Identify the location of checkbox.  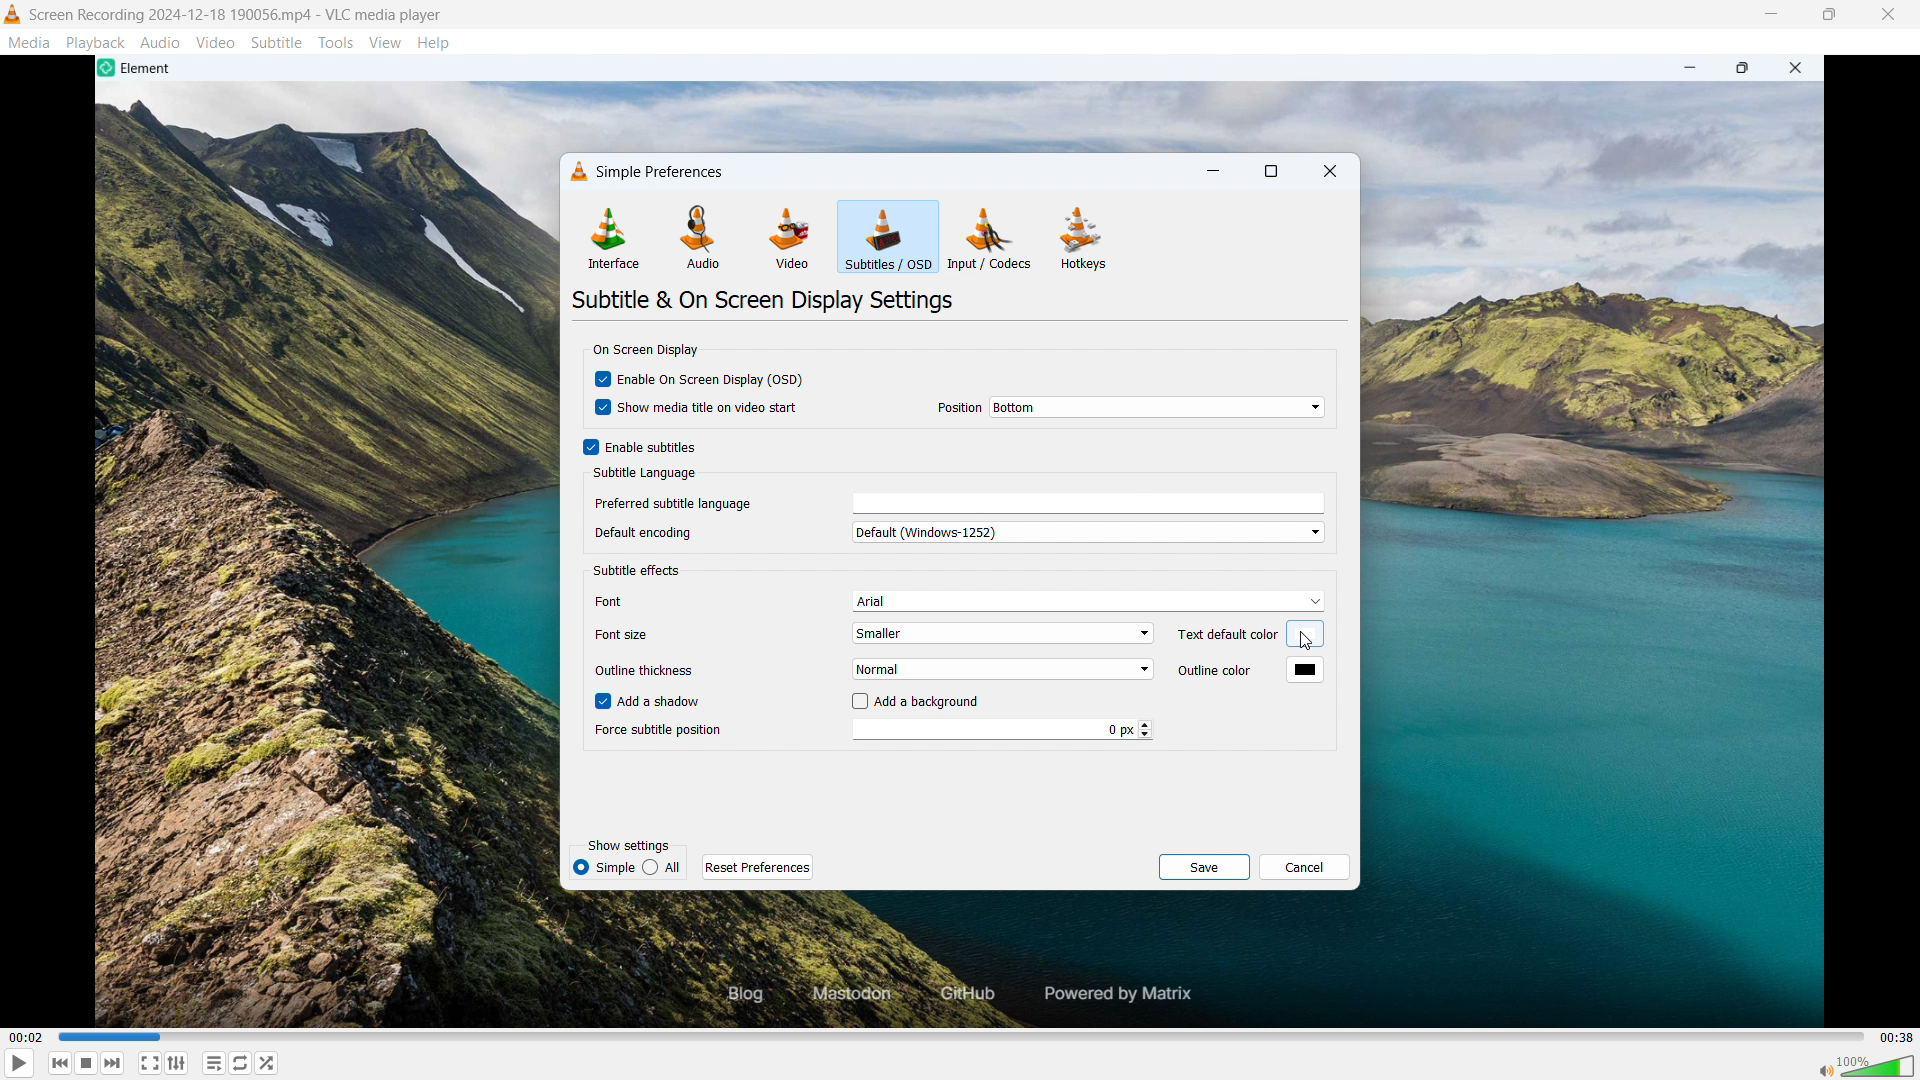
(852, 701).